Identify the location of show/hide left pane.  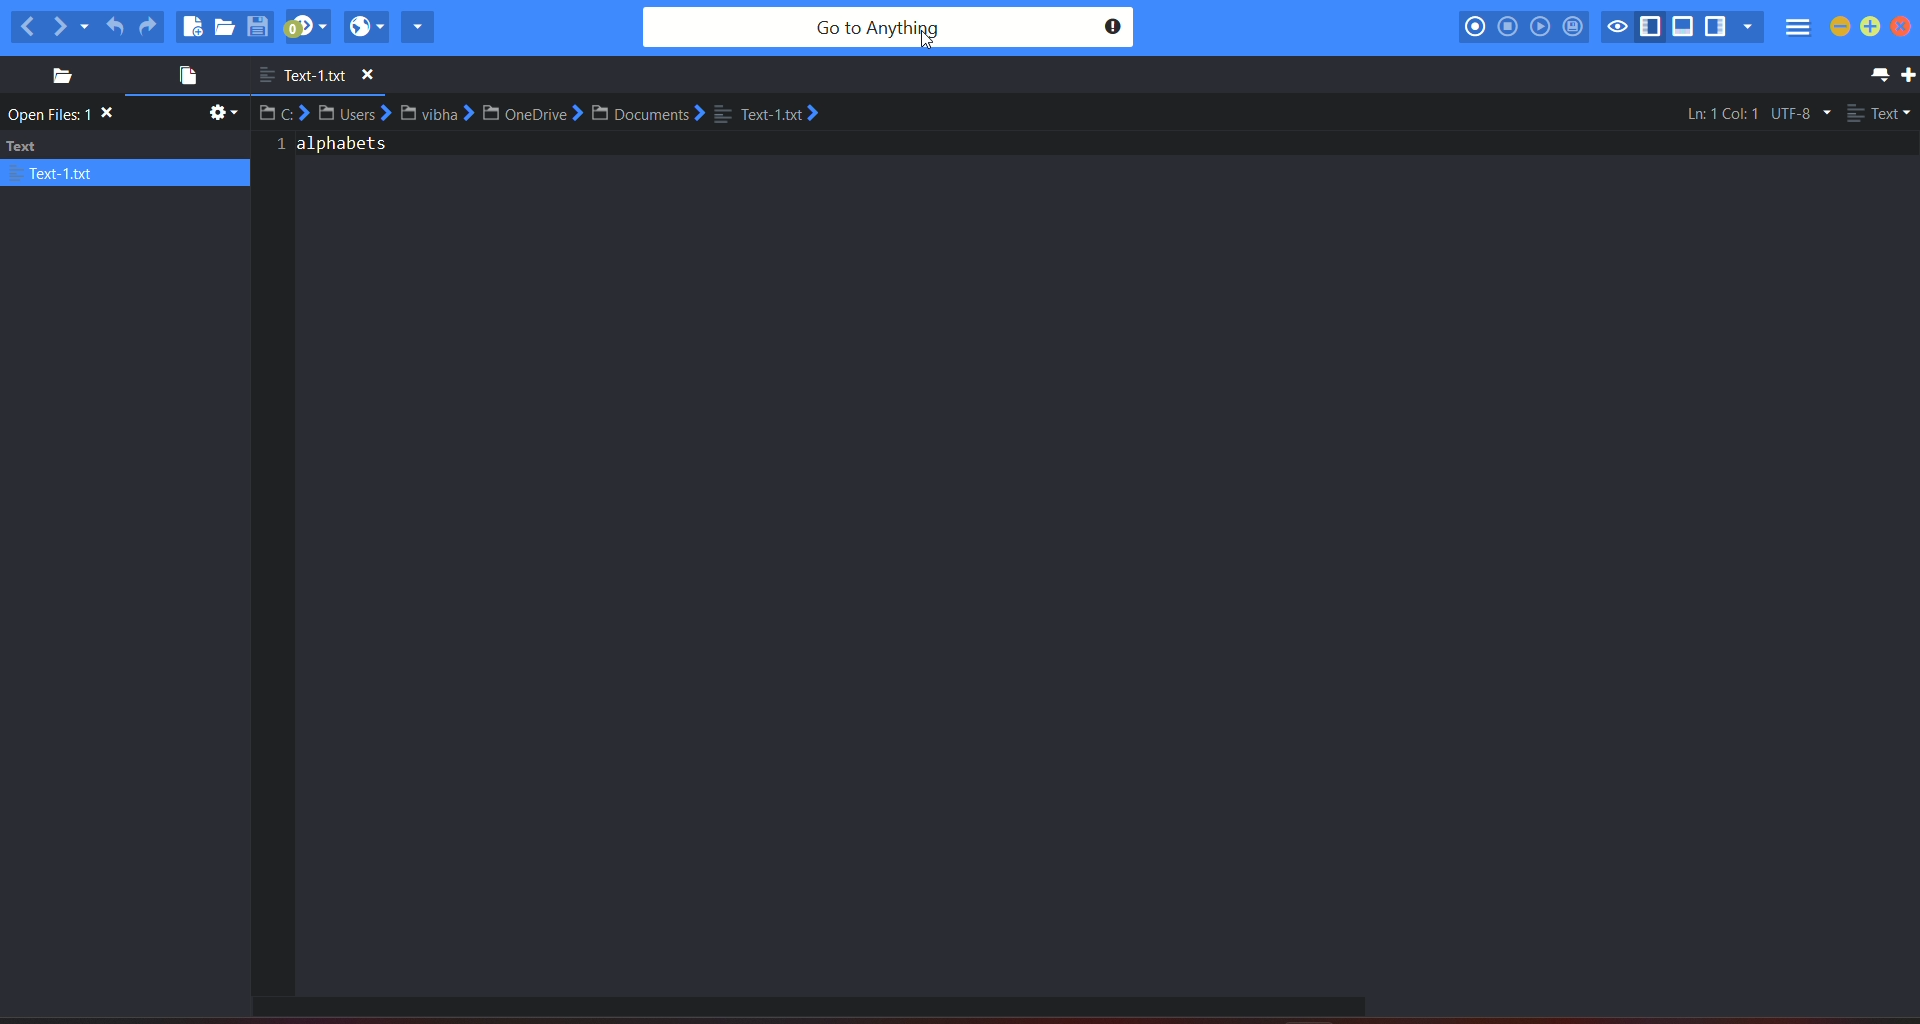
(1654, 27).